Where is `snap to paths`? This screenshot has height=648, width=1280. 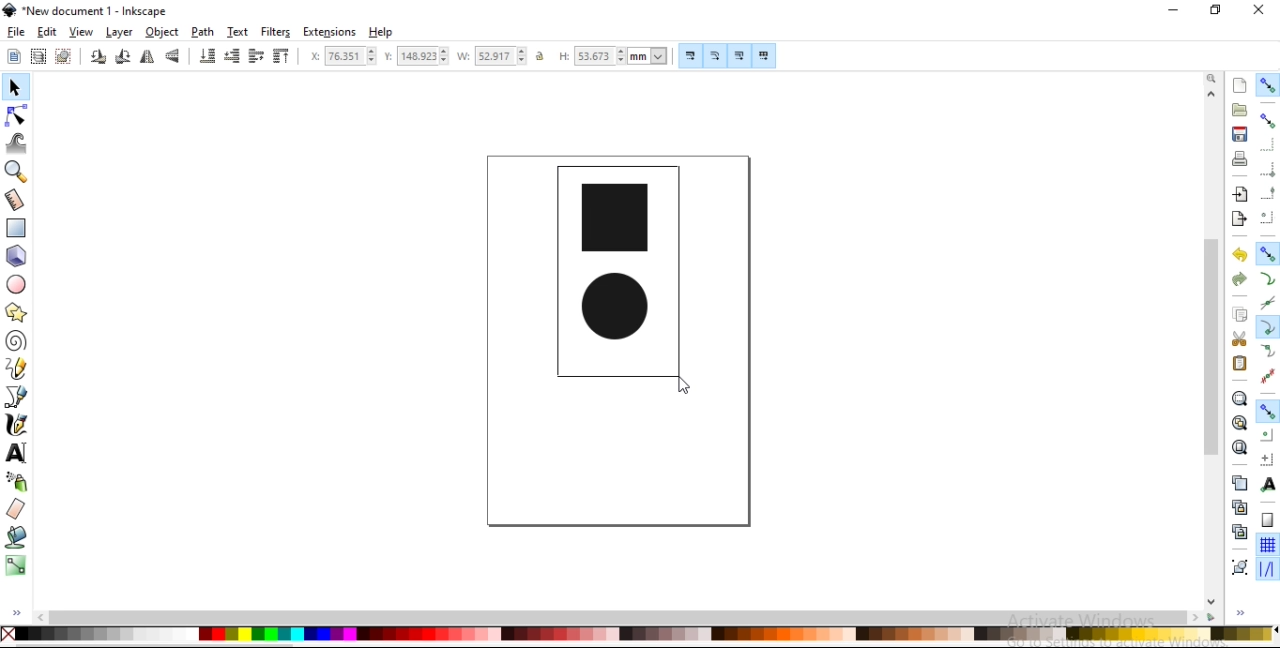 snap to paths is located at coordinates (1268, 277).